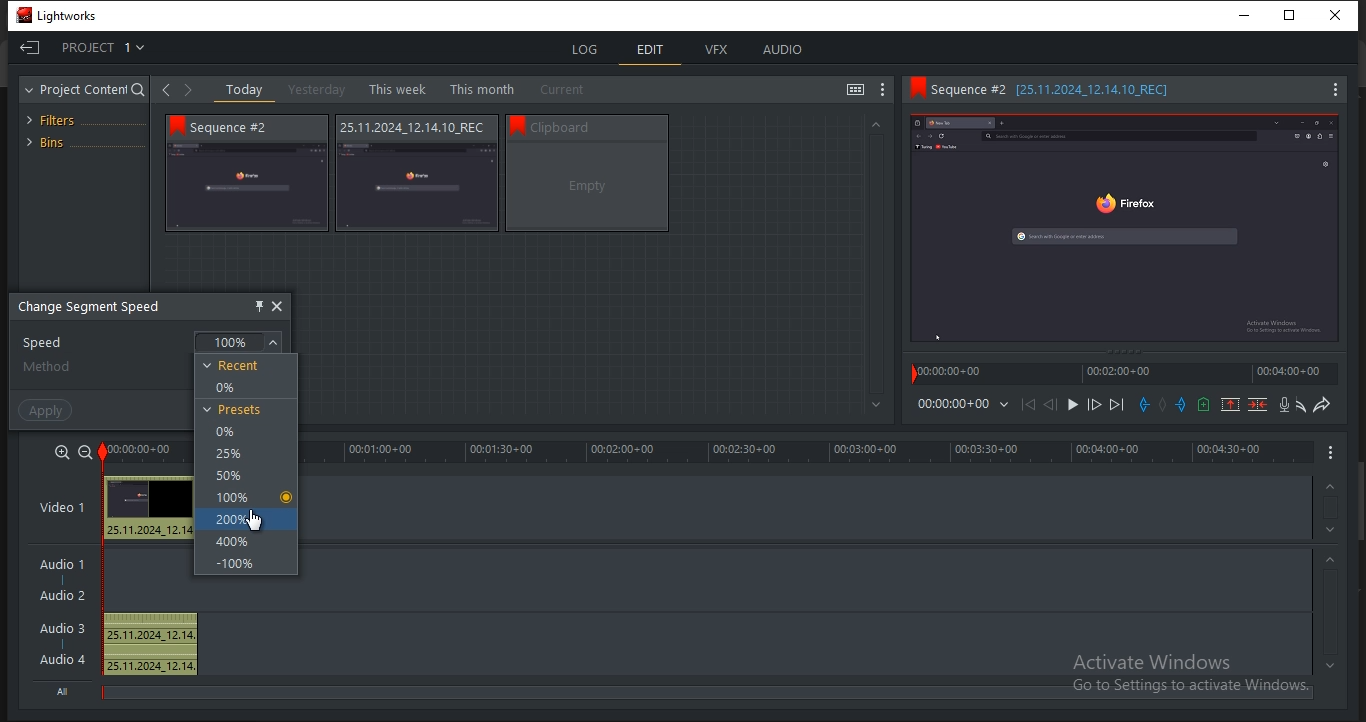  What do you see at coordinates (245, 90) in the screenshot?
I see `today` at bounding box center [245, 90].